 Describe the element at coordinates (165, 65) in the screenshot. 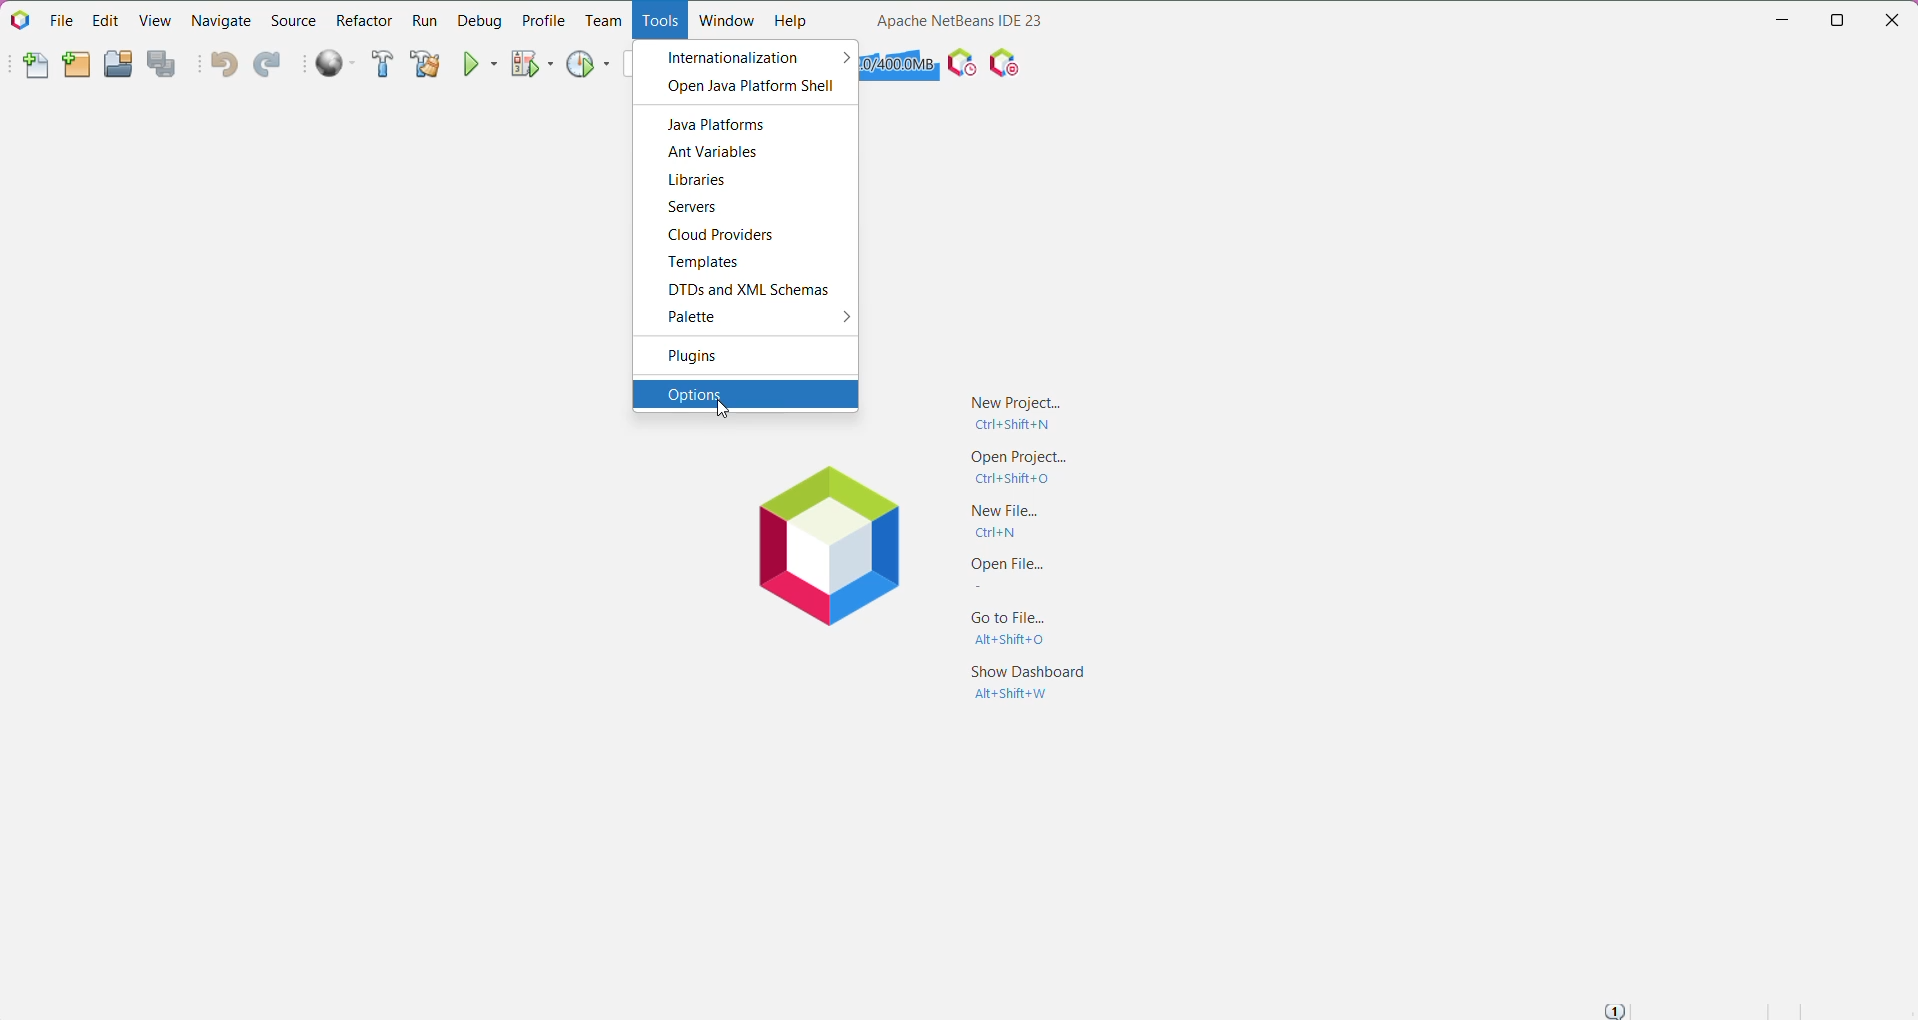

I see `Save All` at that location.